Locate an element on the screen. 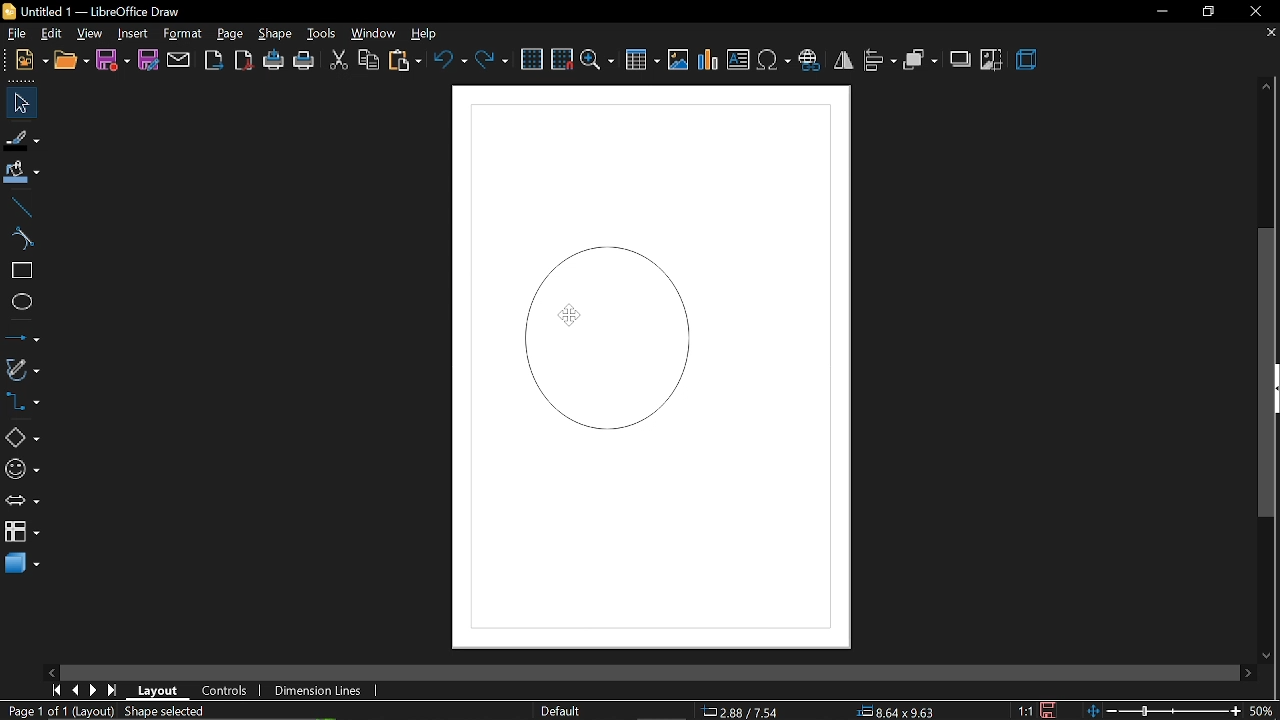 The image size is (1280, 720). insert text is located at coordinates (738, 60).